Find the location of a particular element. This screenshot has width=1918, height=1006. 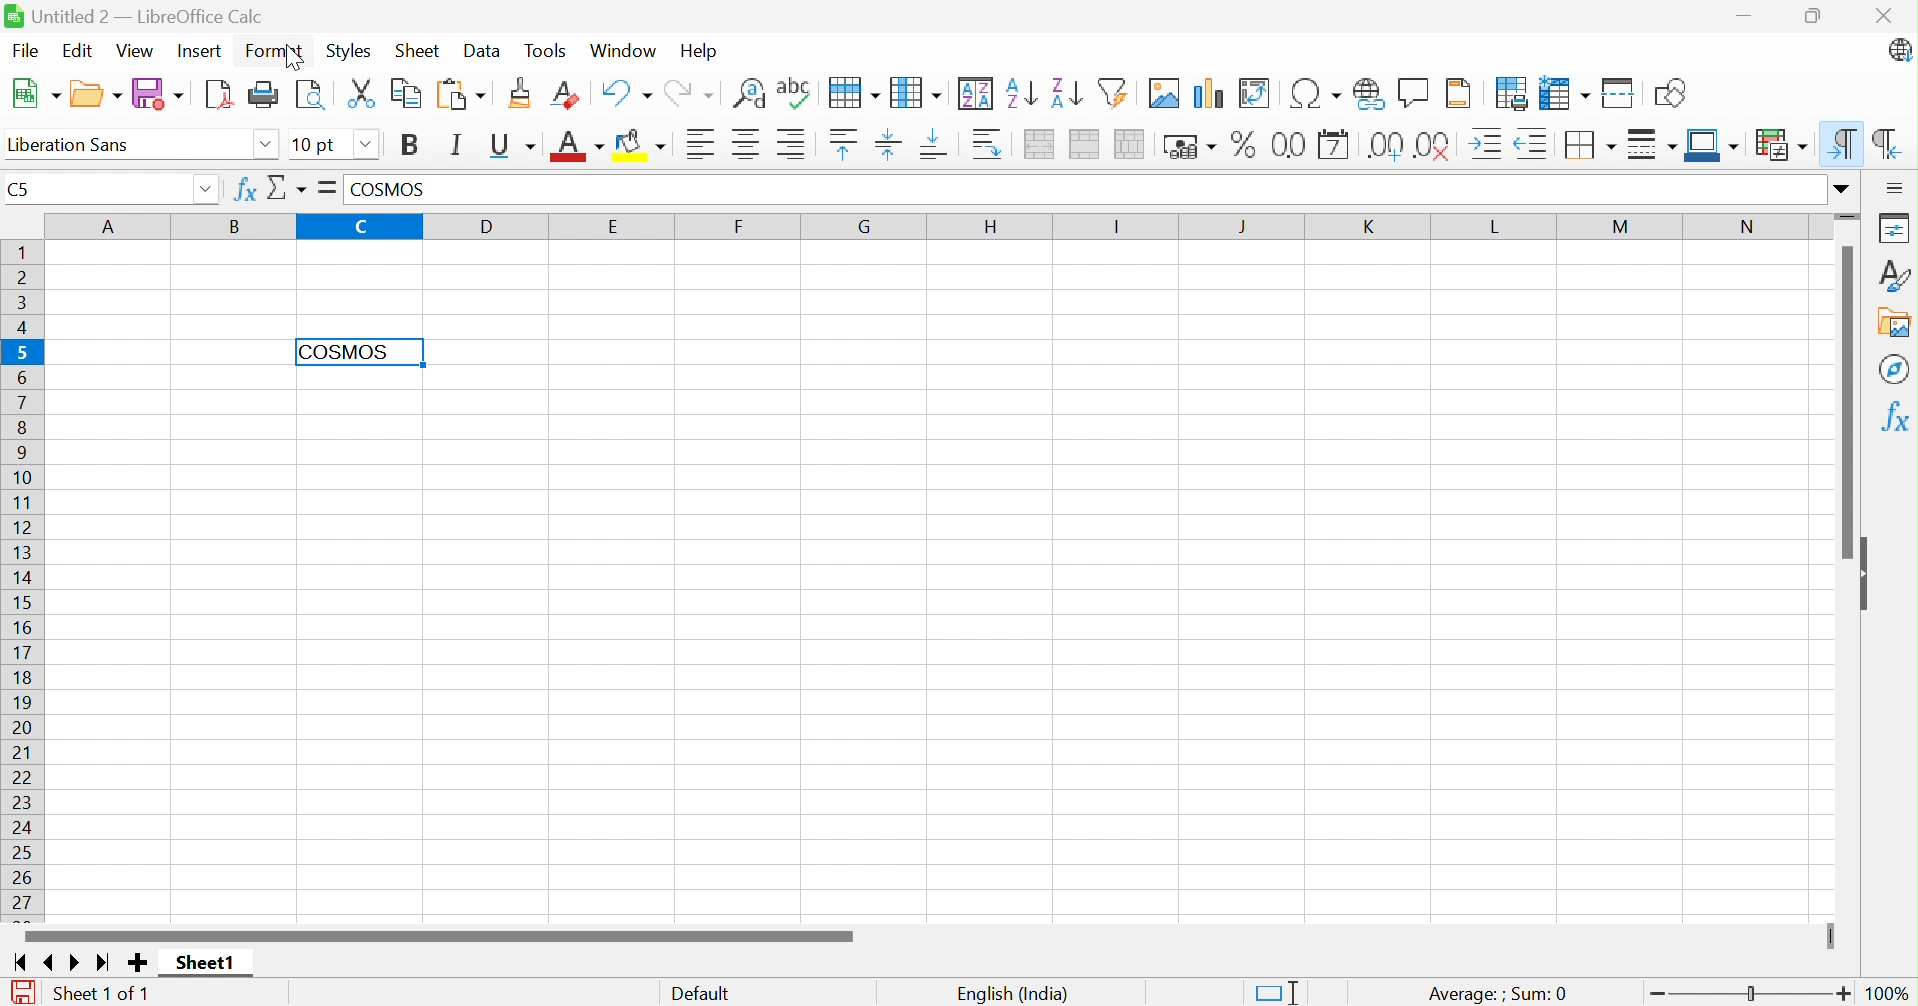

Copy is located at coordinates (407, 95).